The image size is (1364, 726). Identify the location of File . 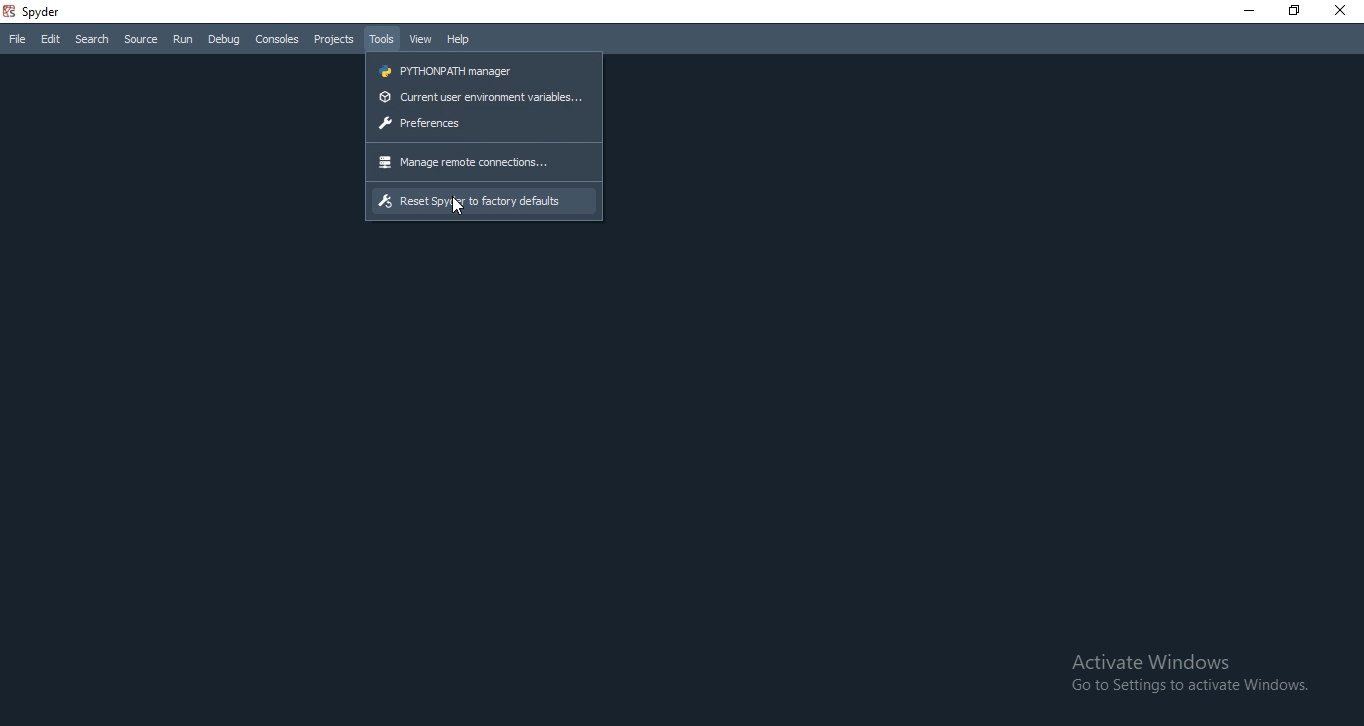
(17, 39).